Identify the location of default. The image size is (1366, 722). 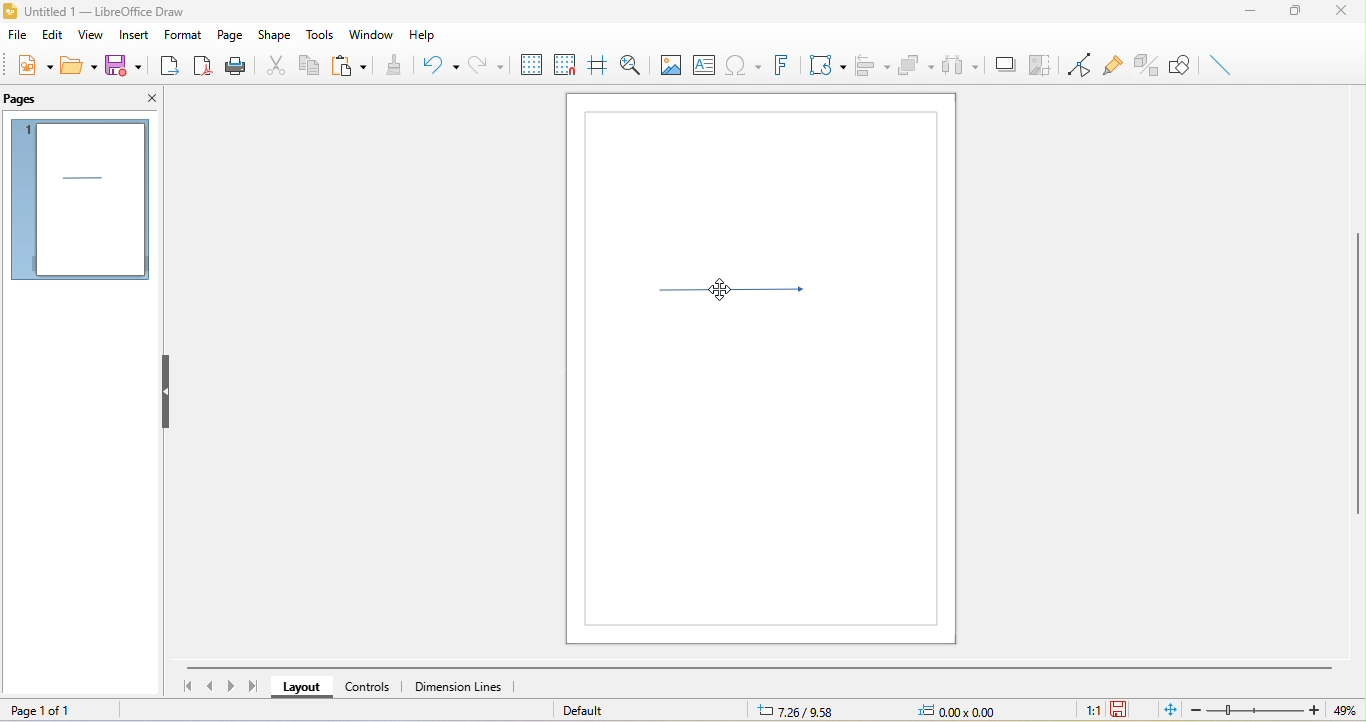
(596, 710).